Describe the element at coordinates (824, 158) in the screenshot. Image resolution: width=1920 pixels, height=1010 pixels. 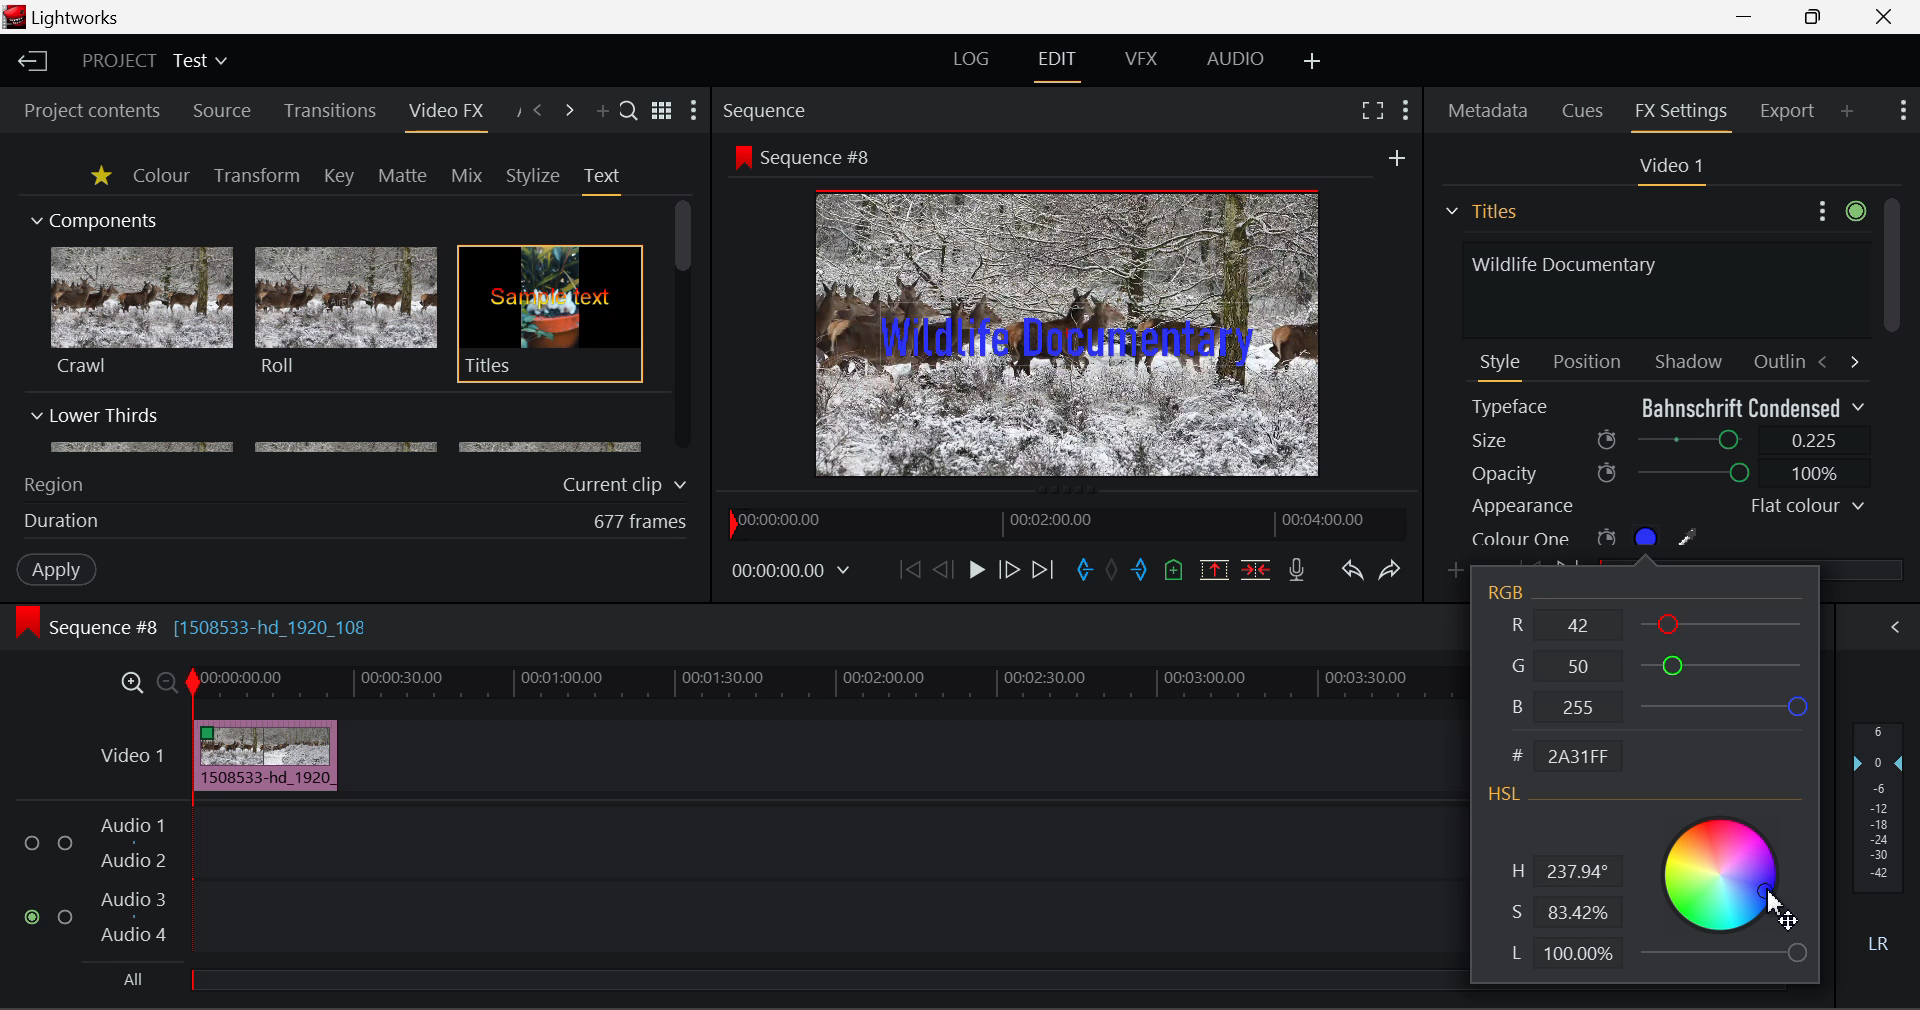
I see `Sequence #8` at that location.